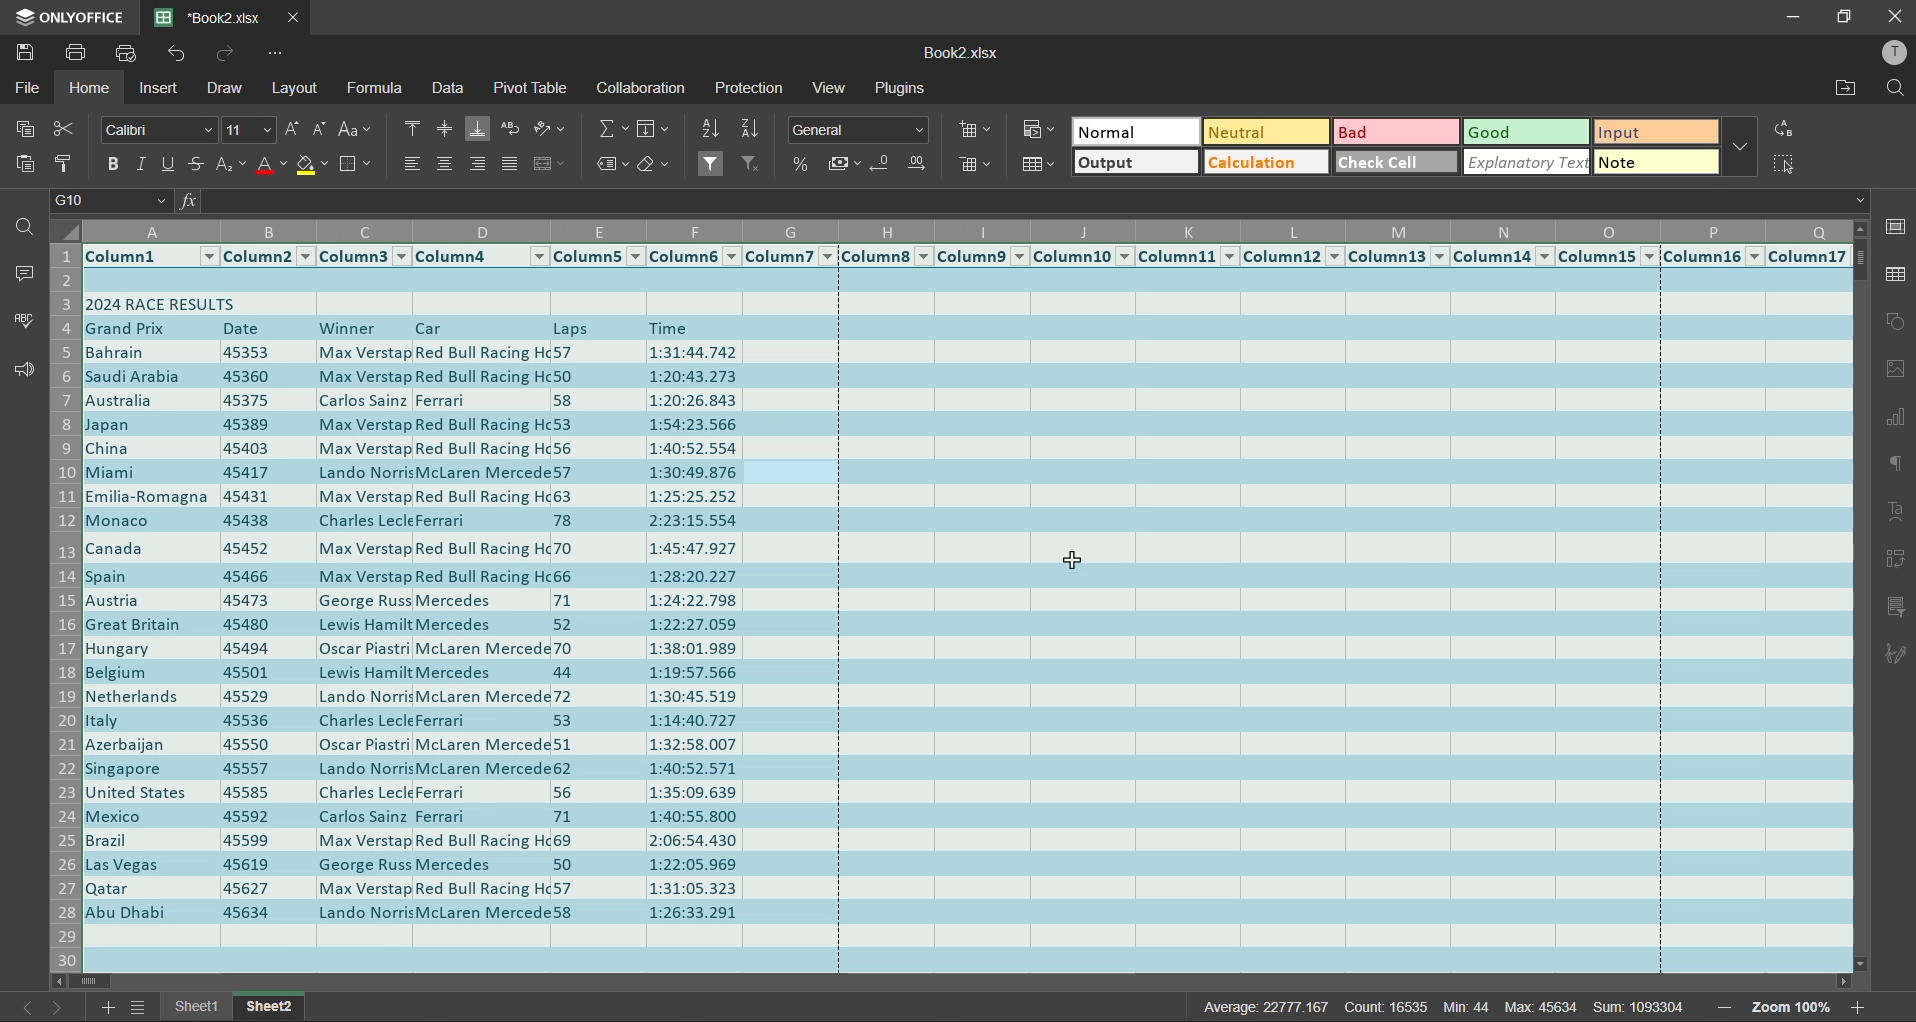 The width and height of the screenshot is (1916, 1022). Describe the element at coordinates (175, 56) in the screenshot. I see `undo` at that location.